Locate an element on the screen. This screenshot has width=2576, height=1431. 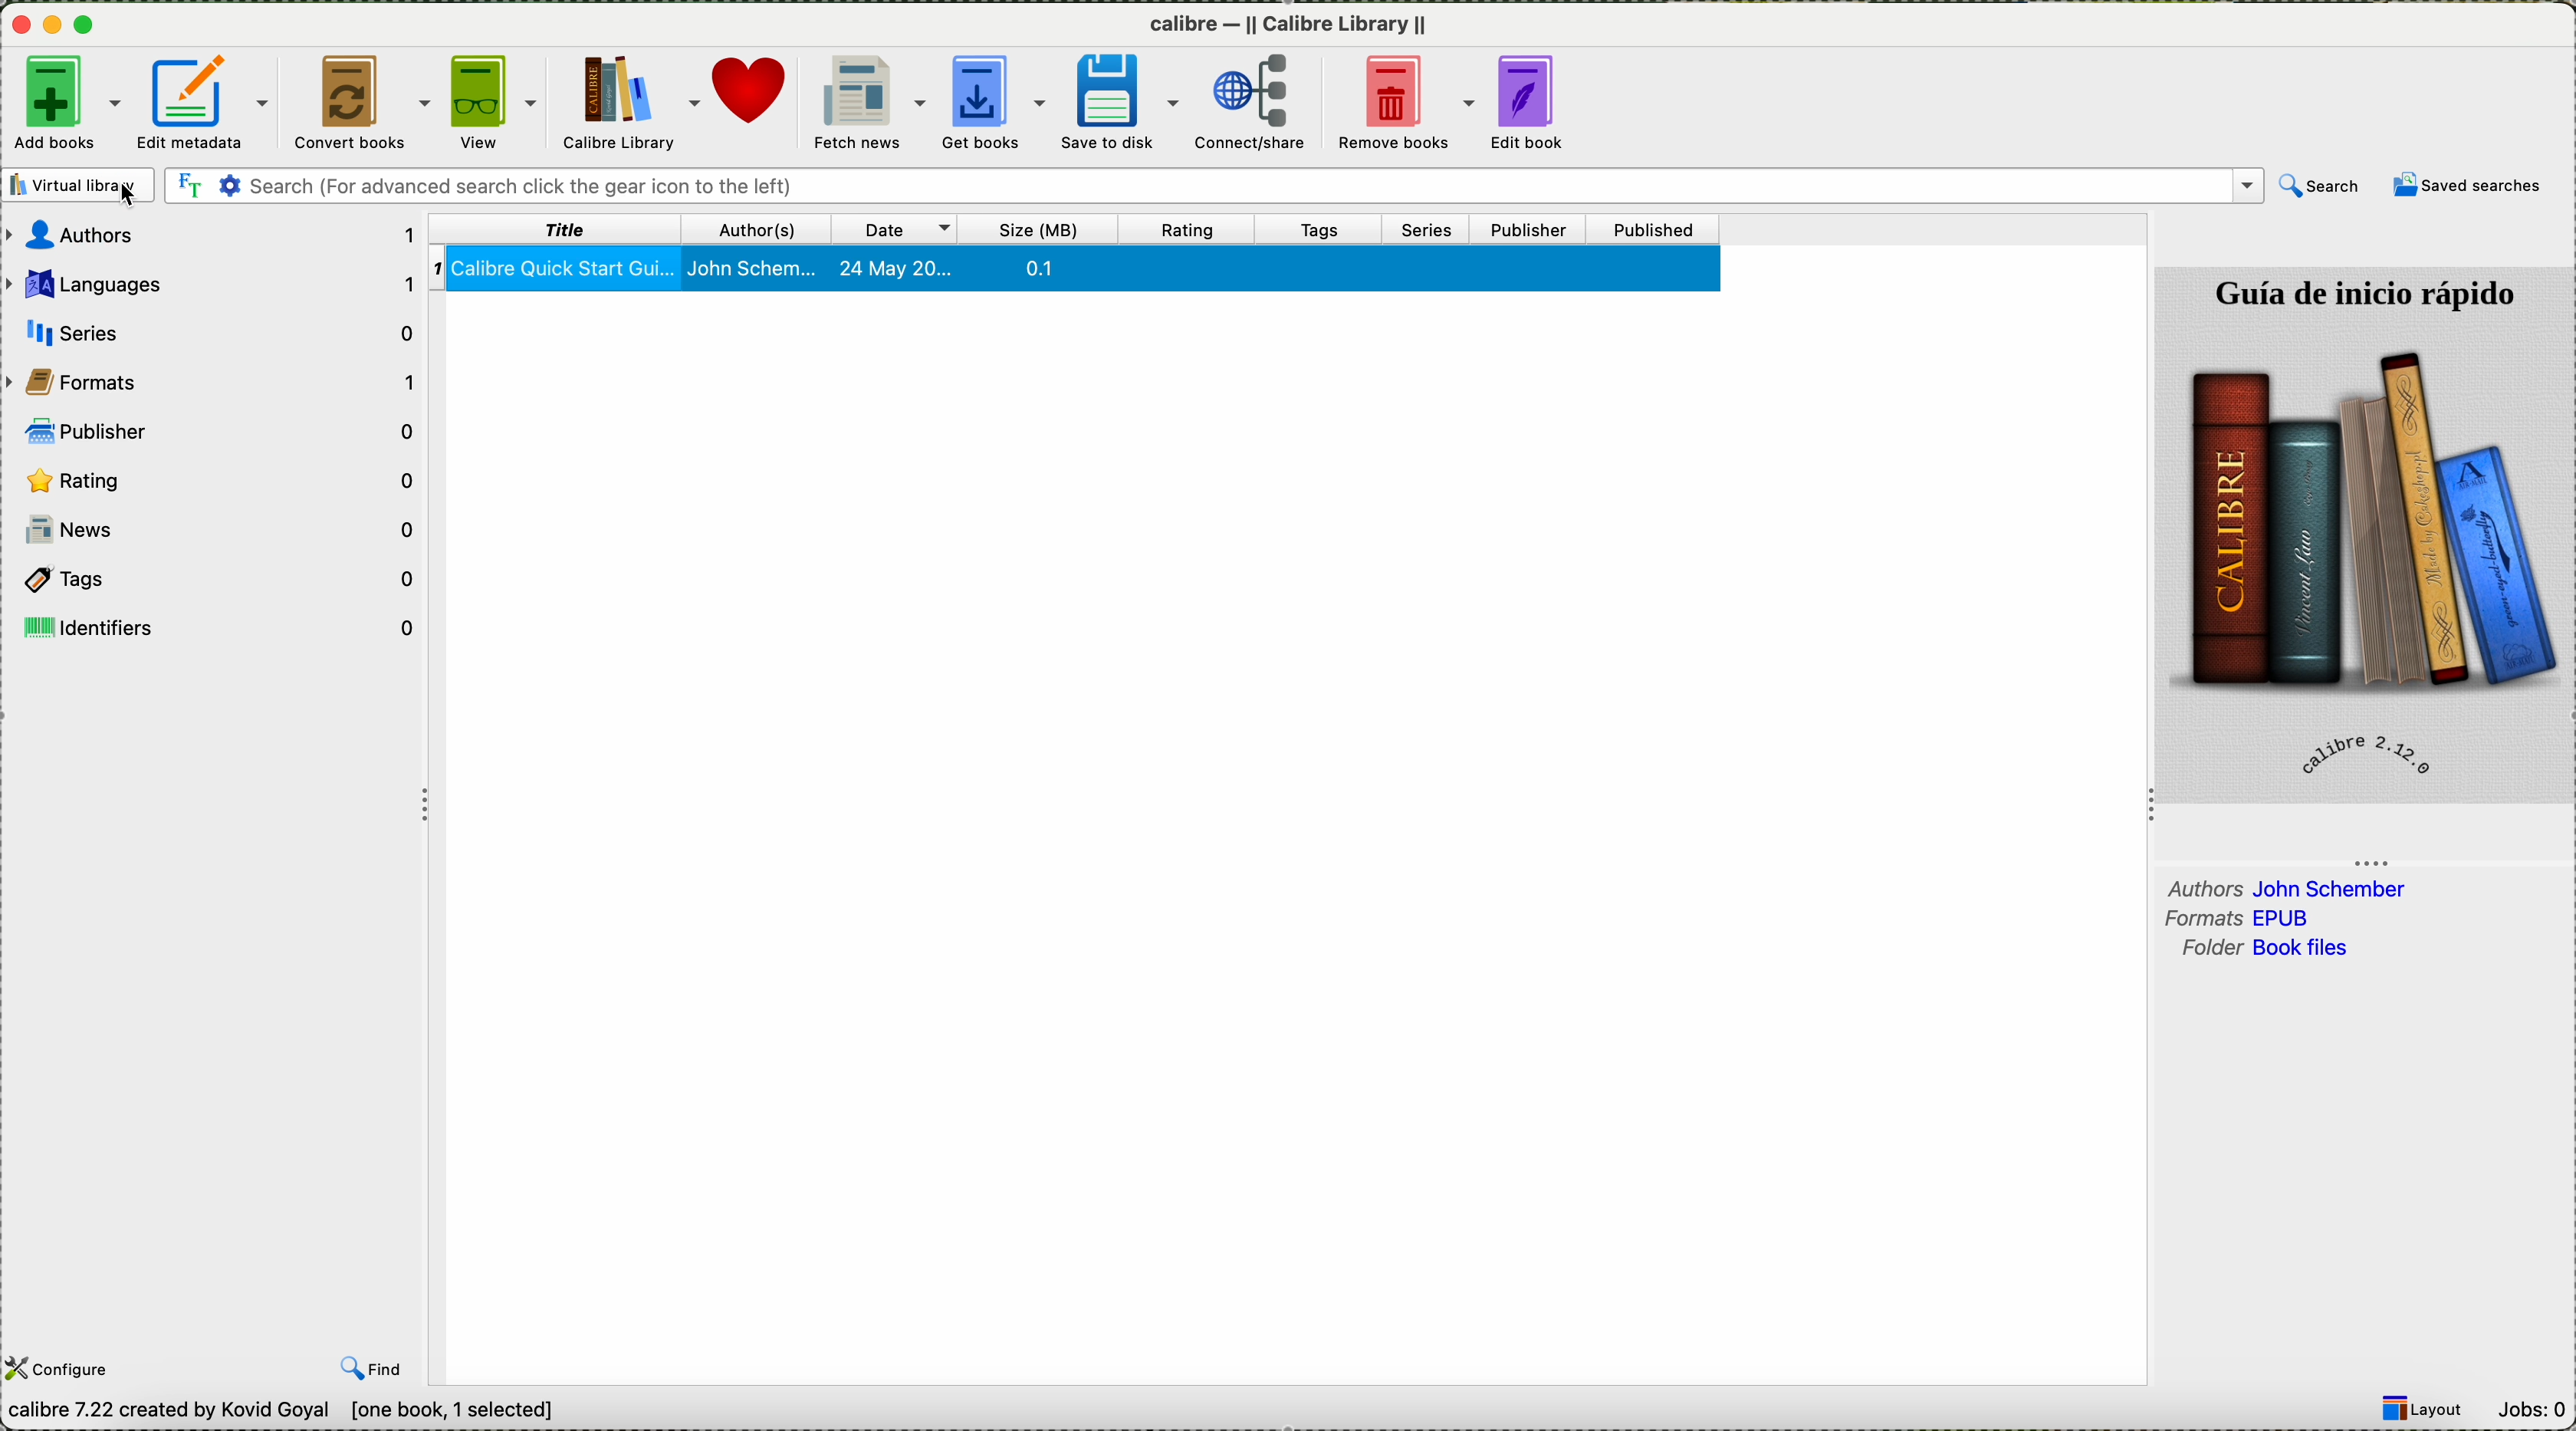
view is located at coordinates (497, 104).